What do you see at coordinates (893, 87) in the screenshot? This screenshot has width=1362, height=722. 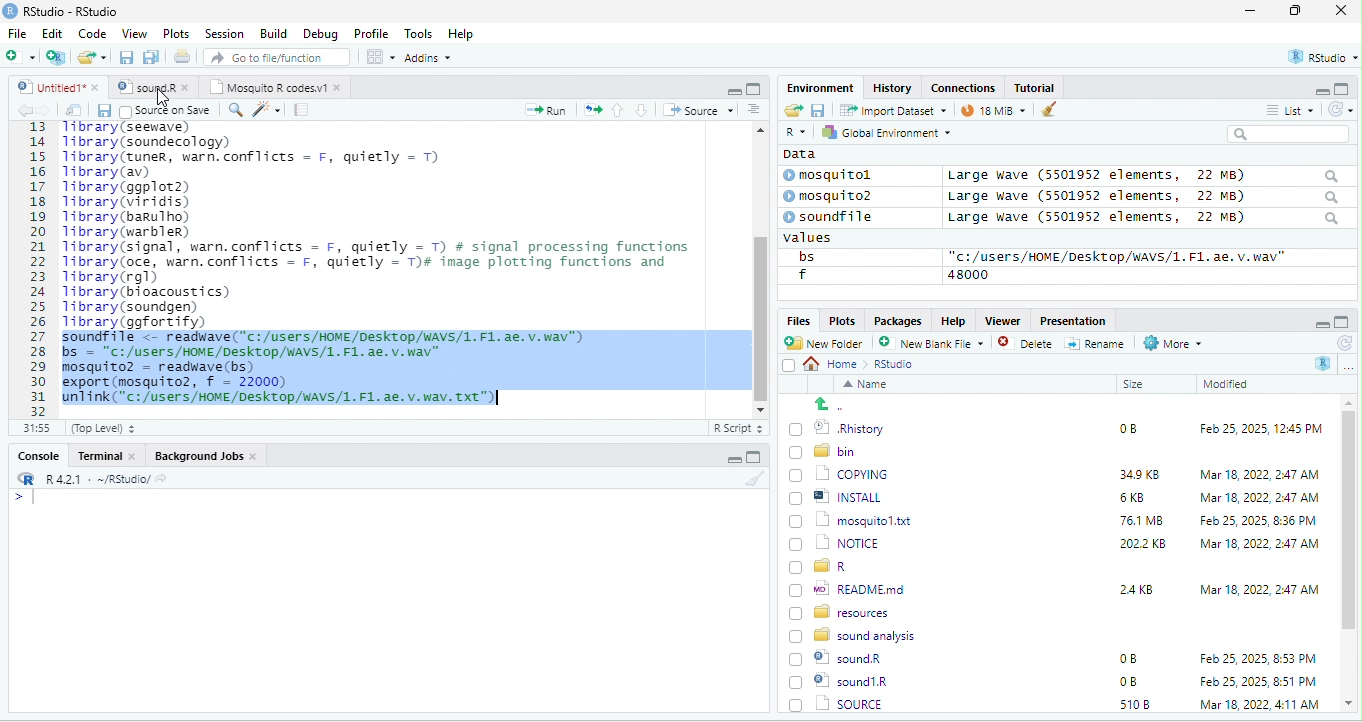 I see `History` at bounding box center [893, 87].